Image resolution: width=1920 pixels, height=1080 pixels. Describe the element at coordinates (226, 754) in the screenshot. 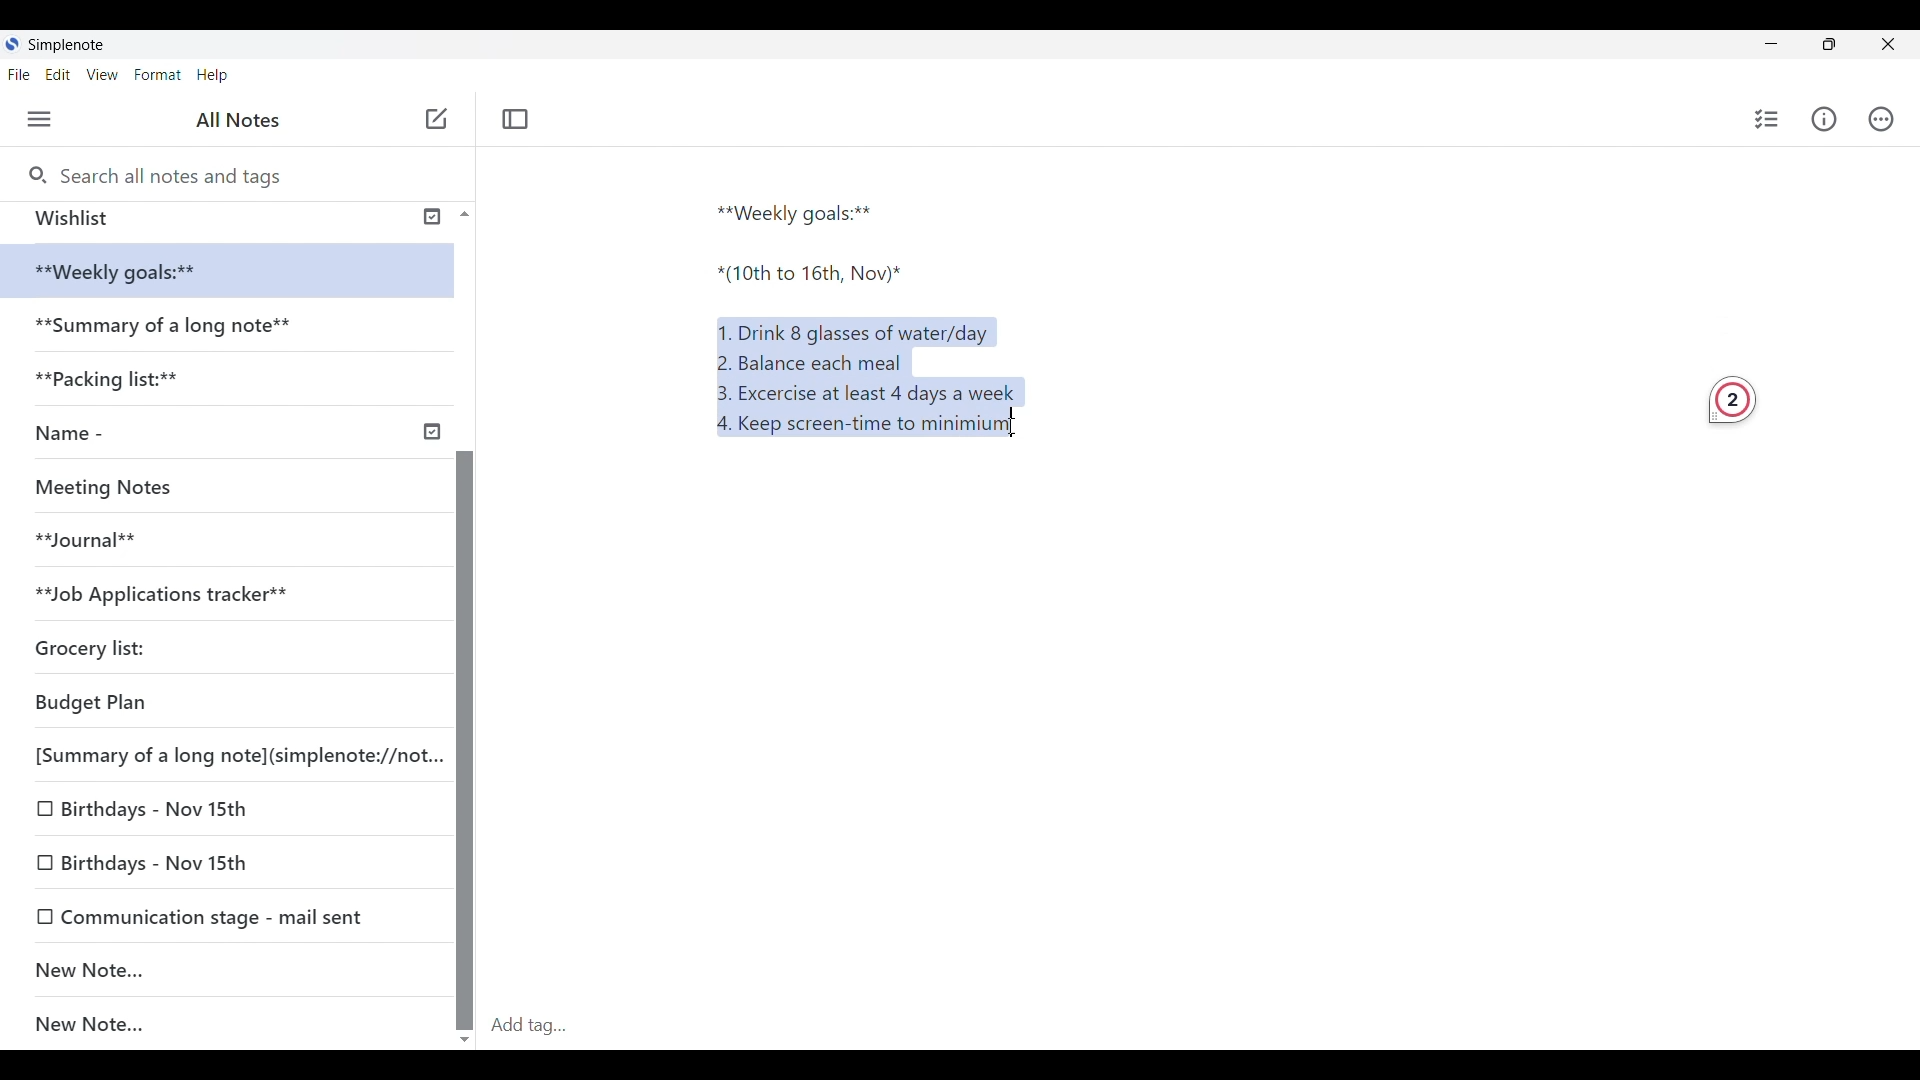

I see `[Summary of a long note](simplenote://not.` at that location.